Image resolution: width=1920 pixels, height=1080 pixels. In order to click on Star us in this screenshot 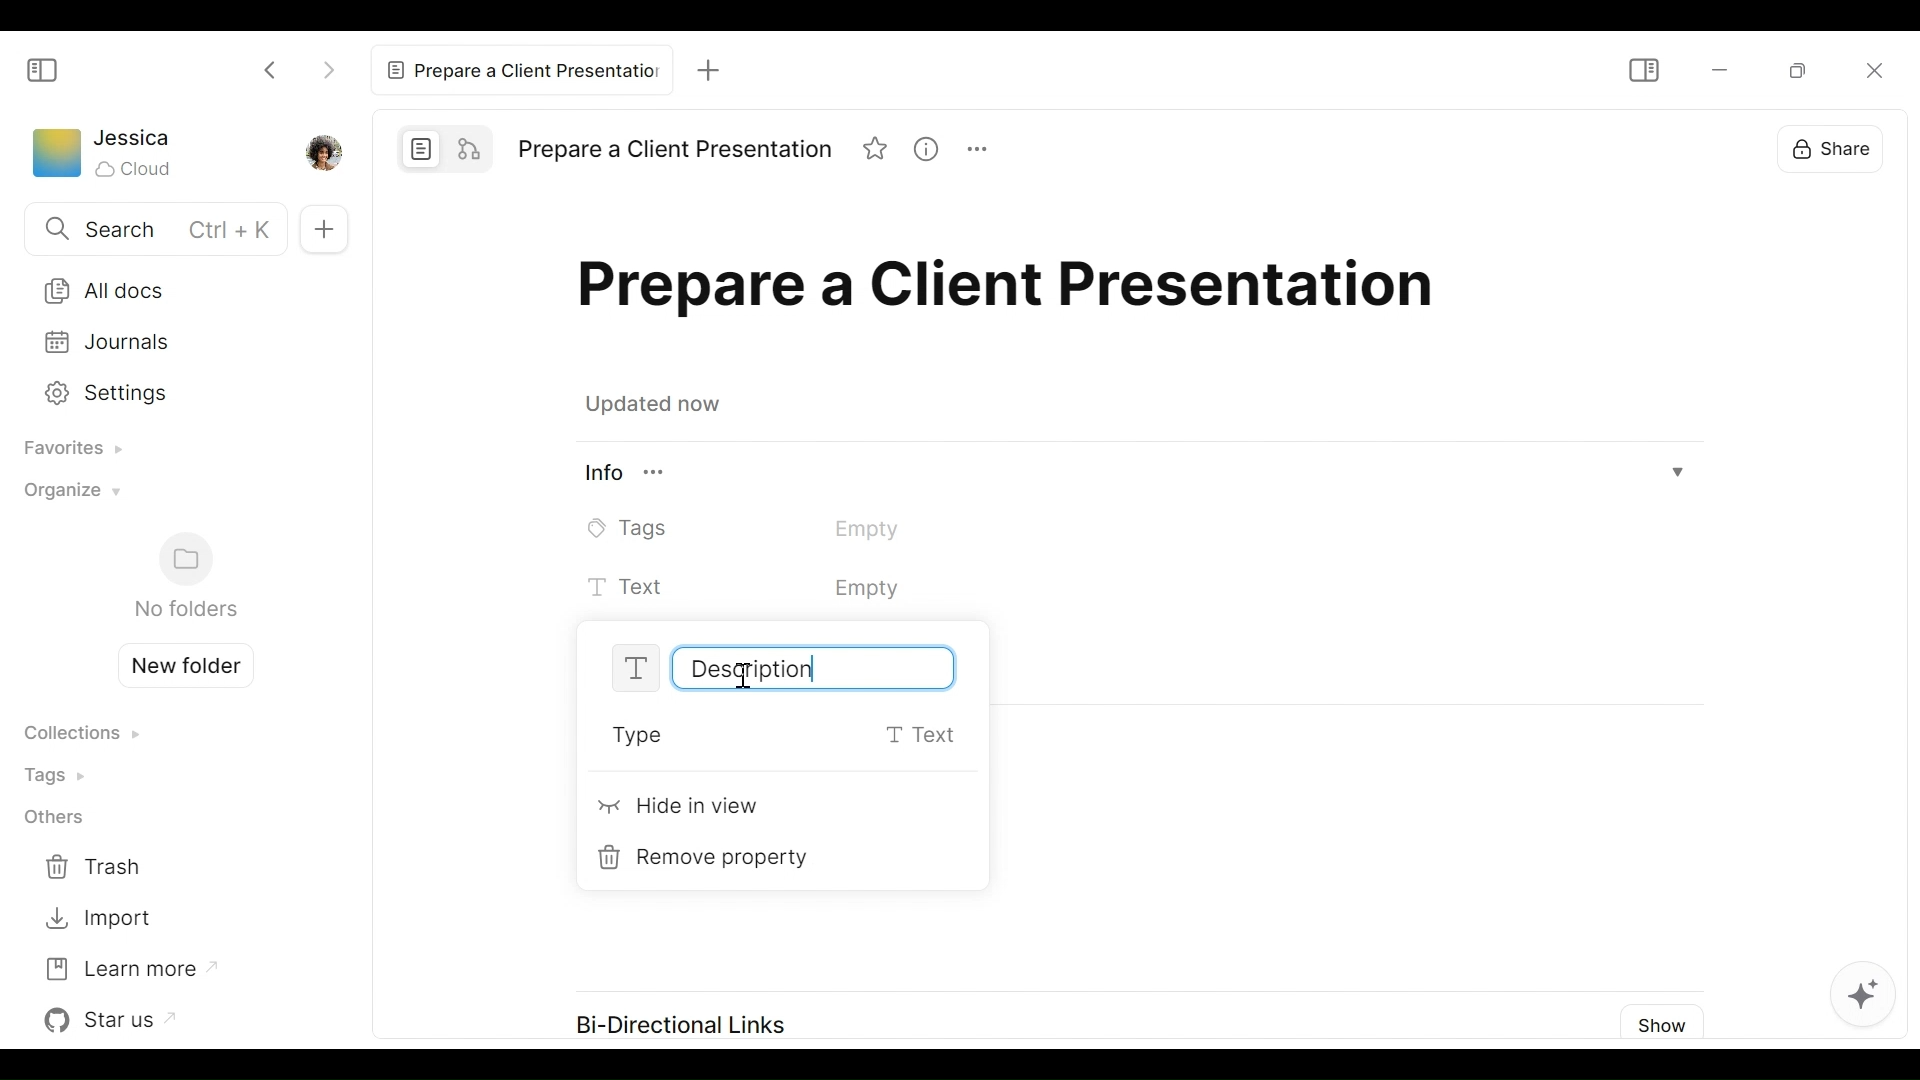, I will do `click(115, 1020)`.